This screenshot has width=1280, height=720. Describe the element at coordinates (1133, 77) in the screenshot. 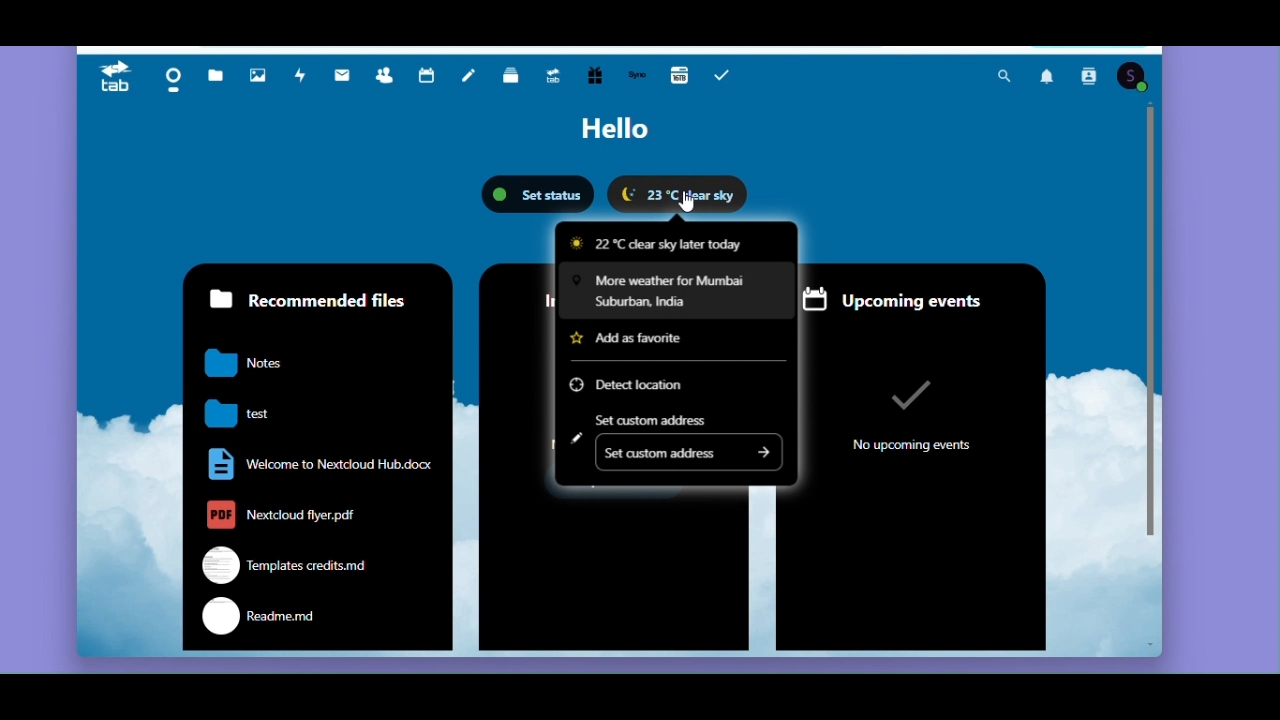

I see `Account icon` at that location.